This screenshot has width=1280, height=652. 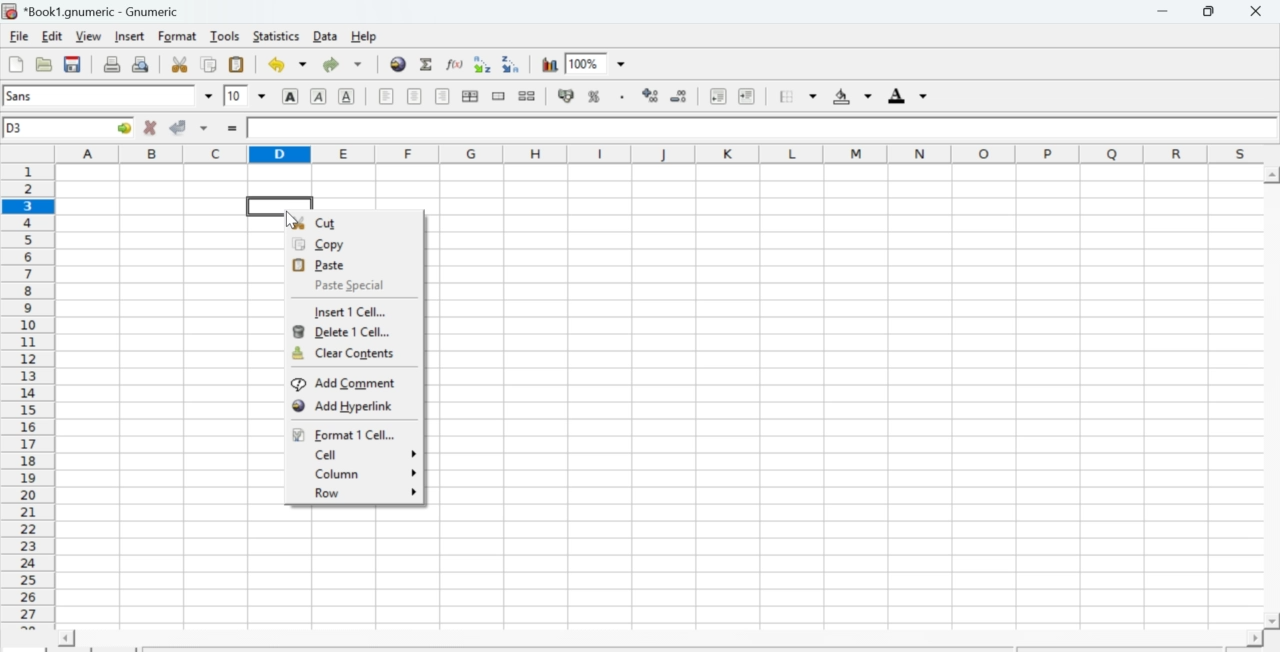 I want to click on Background, so click(x=853, y=95).